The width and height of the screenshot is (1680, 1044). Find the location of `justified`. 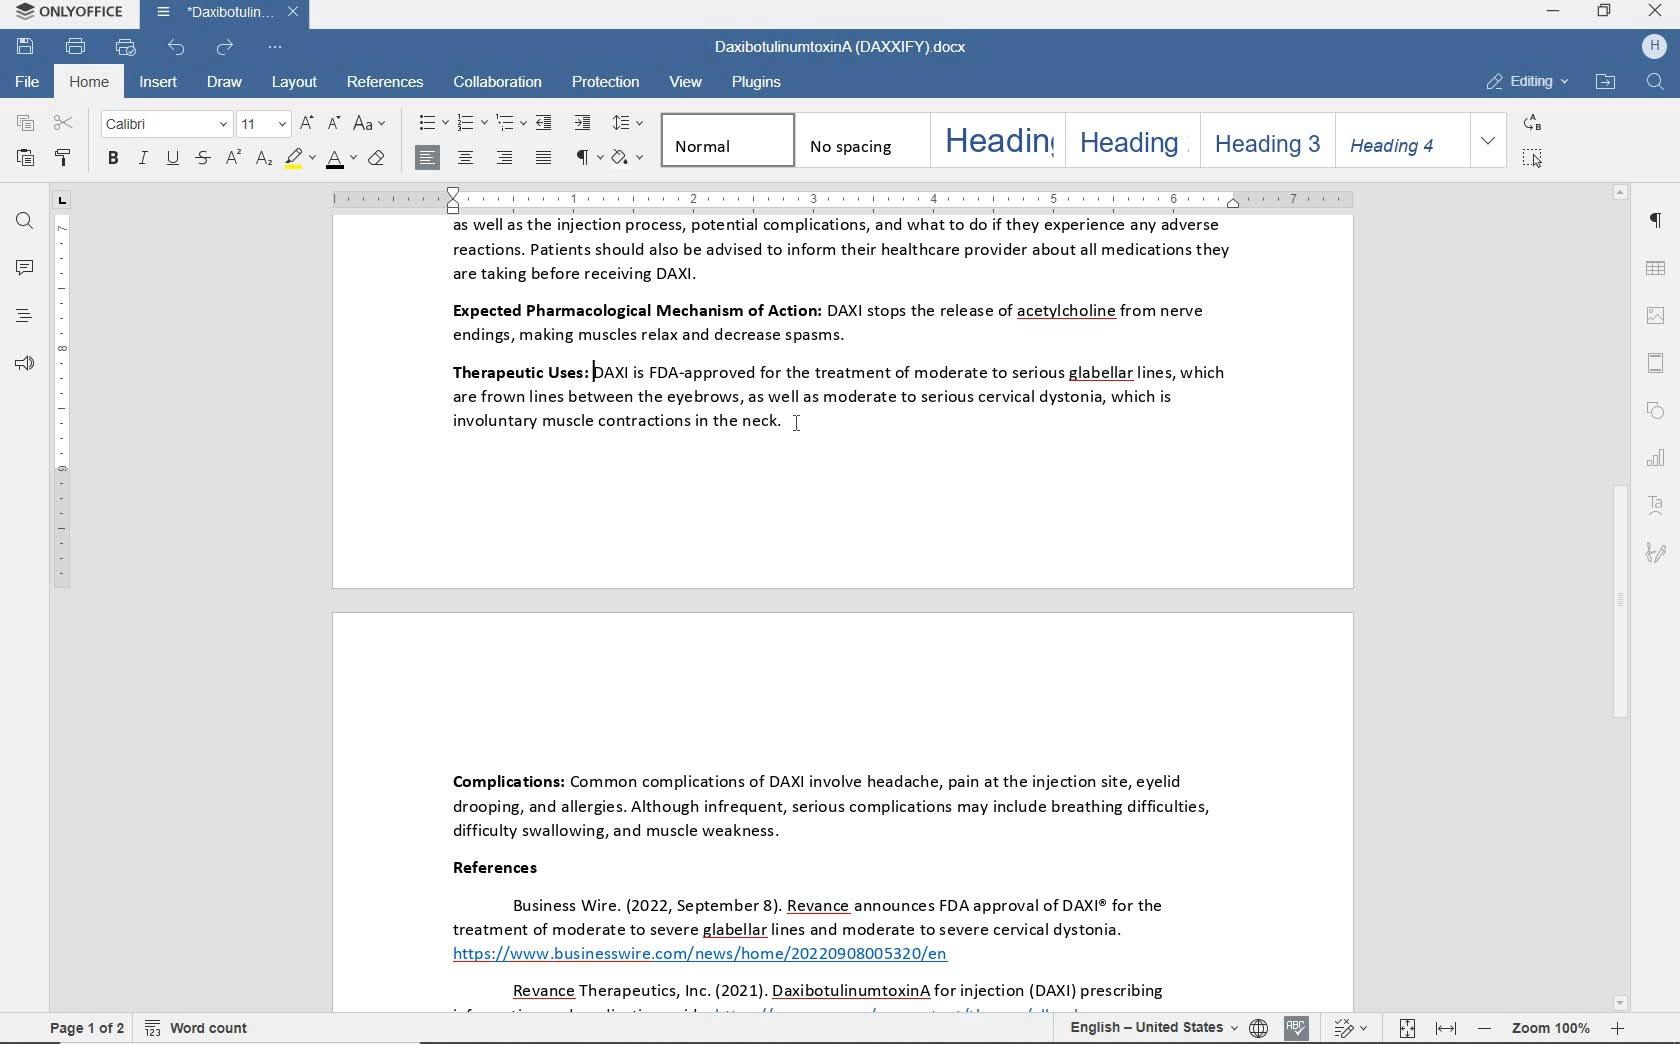

justified is located at coordinates (545, 159).